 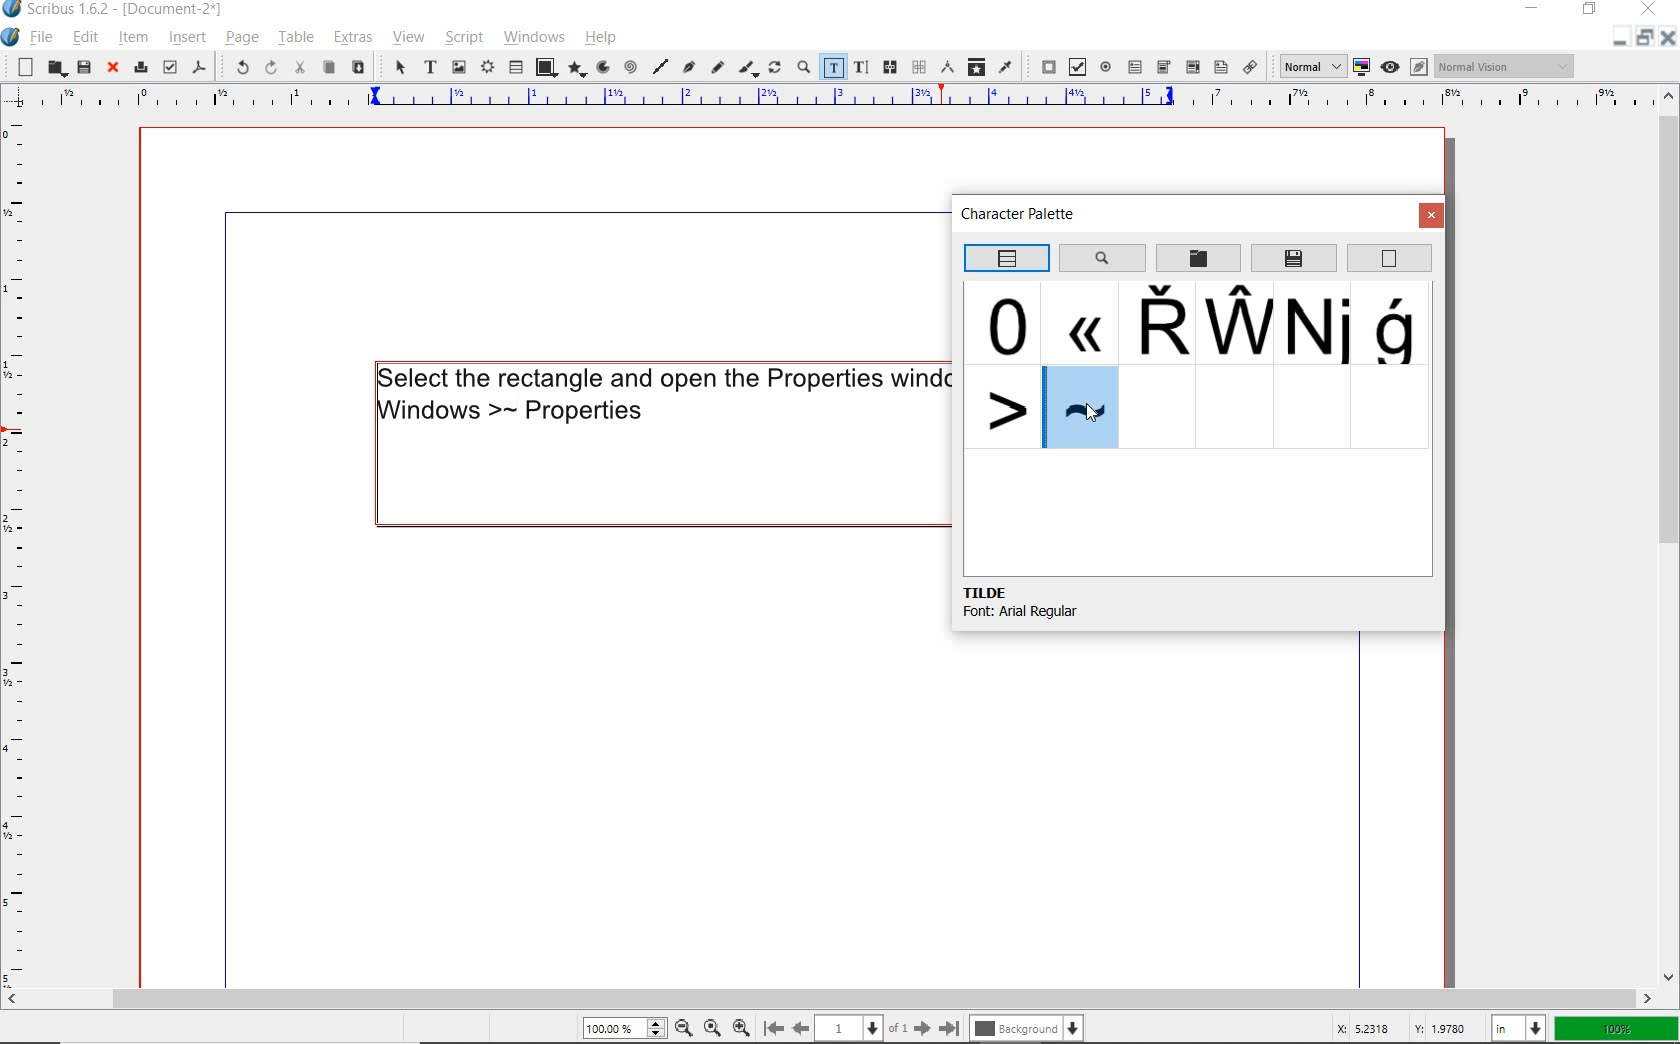 I want to click on line, so click(x=661, y=66).